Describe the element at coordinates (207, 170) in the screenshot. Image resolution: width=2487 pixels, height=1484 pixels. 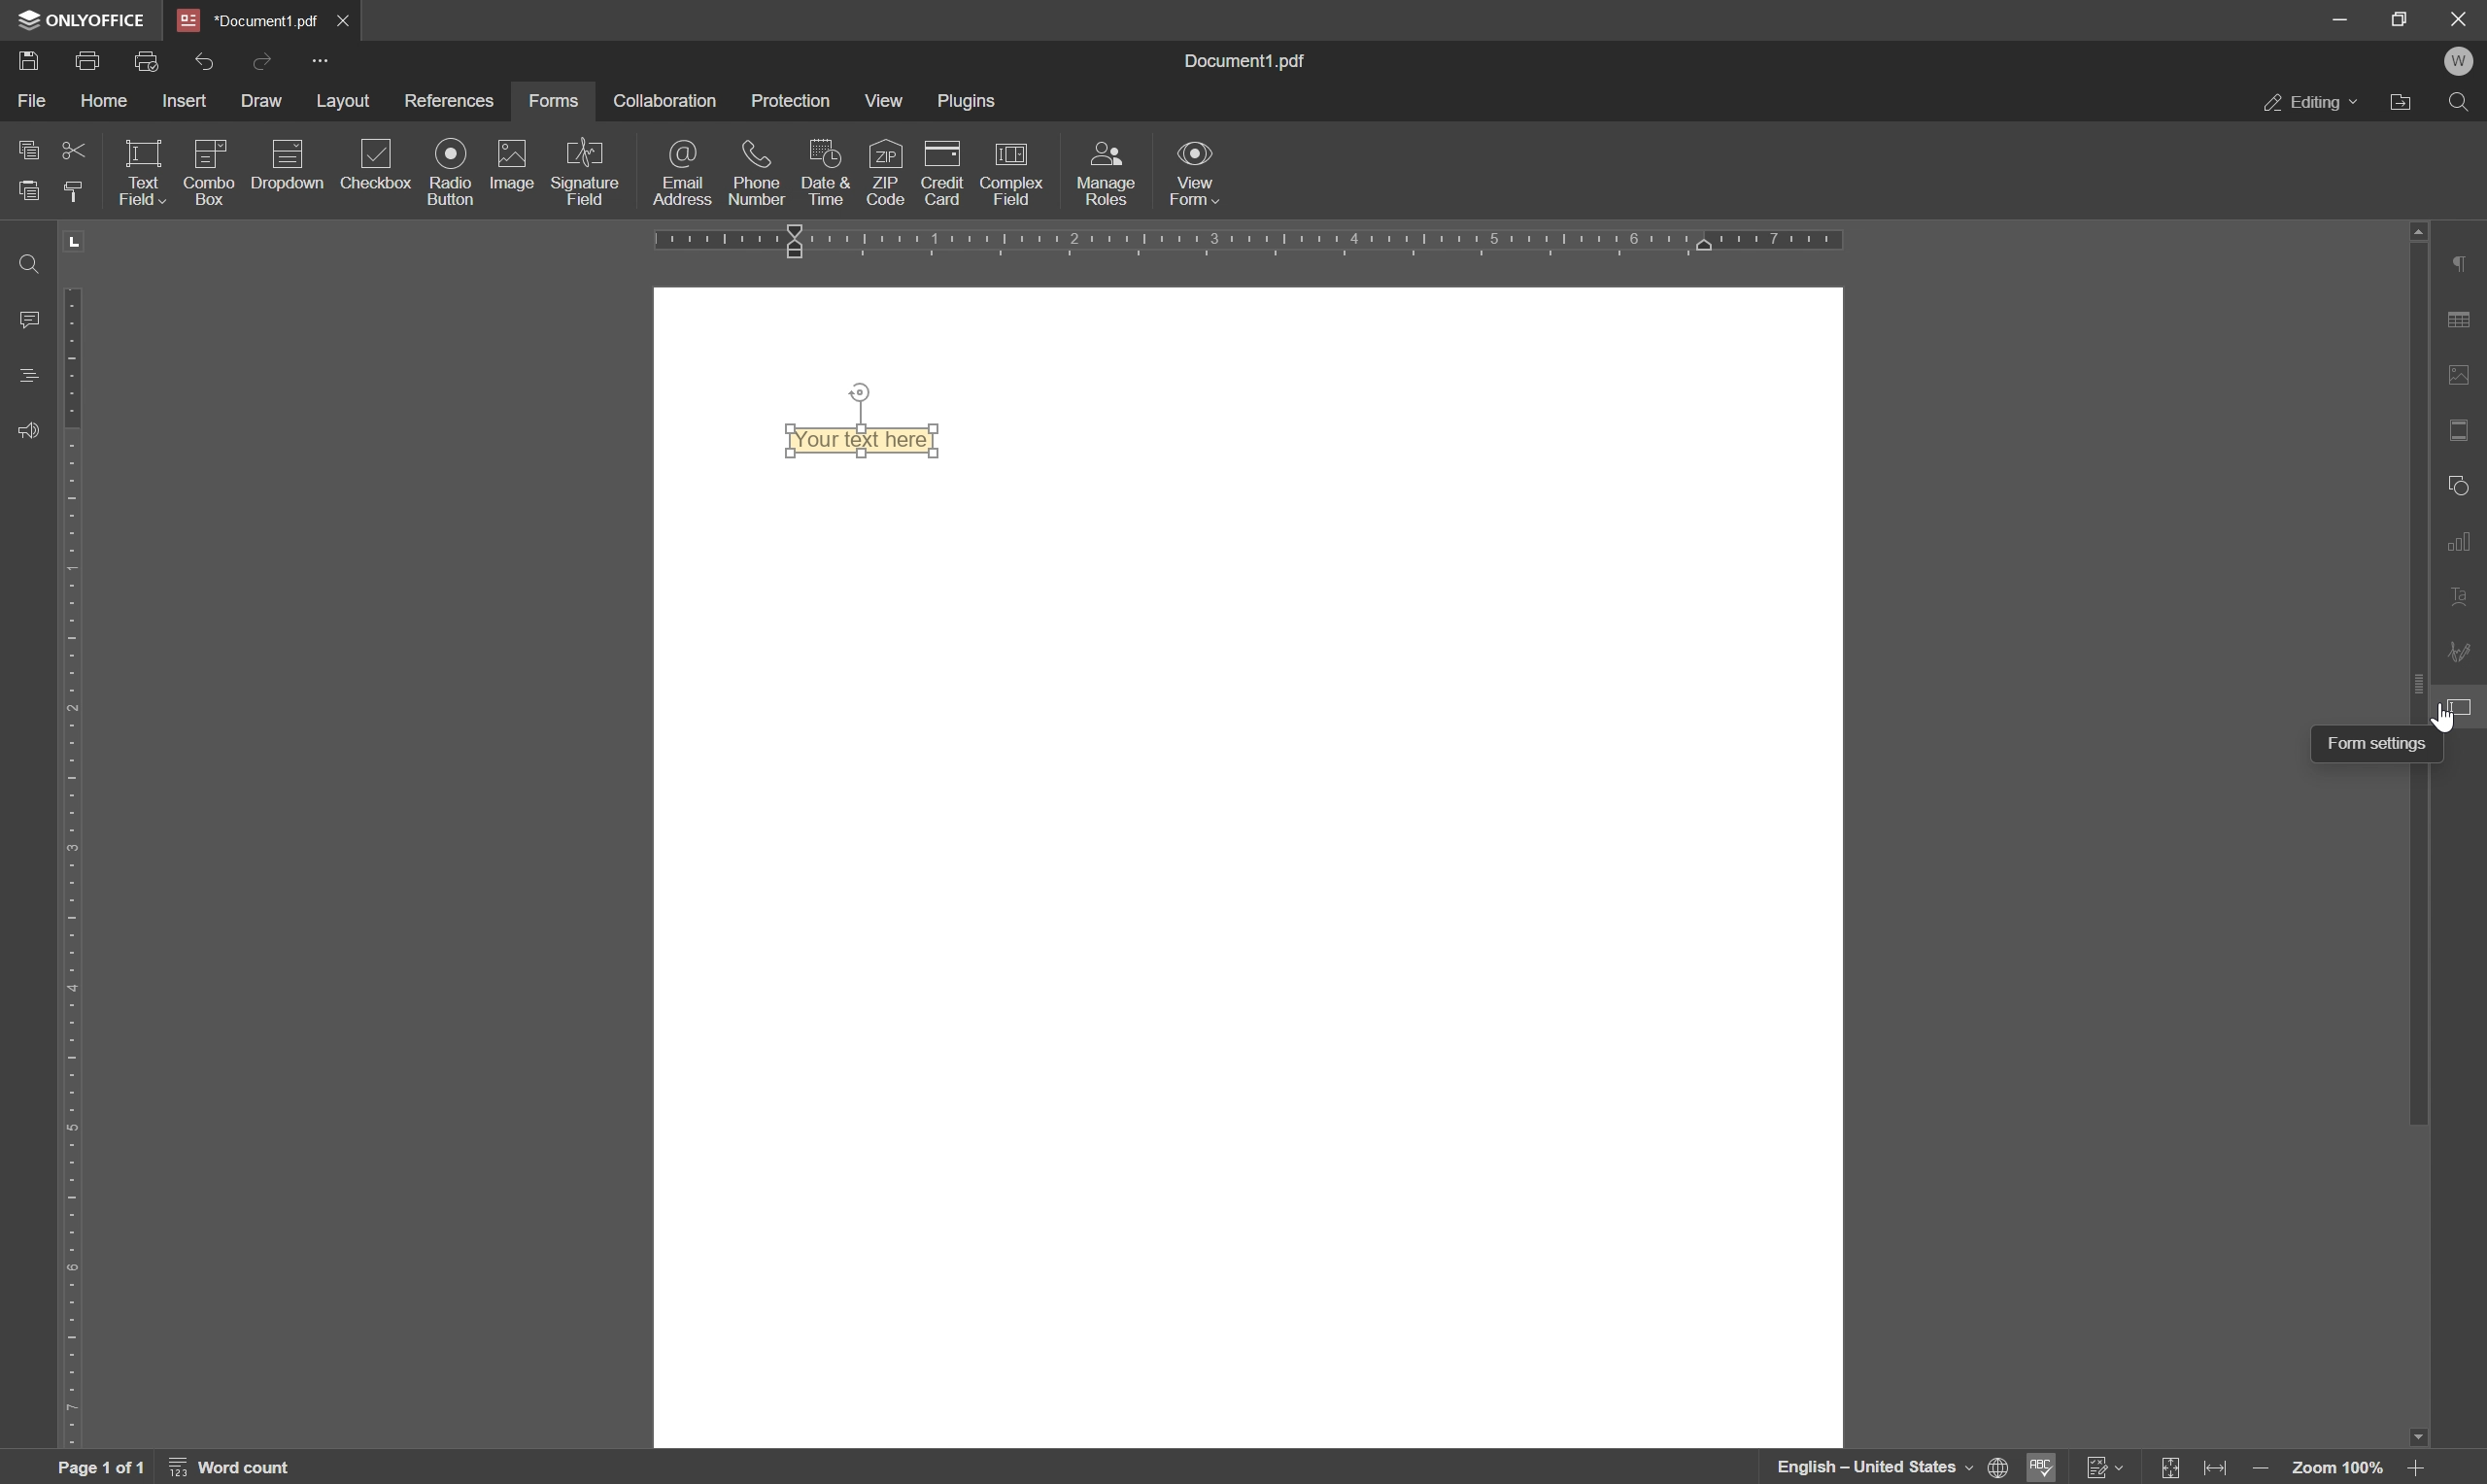
I see `icon` at that location.